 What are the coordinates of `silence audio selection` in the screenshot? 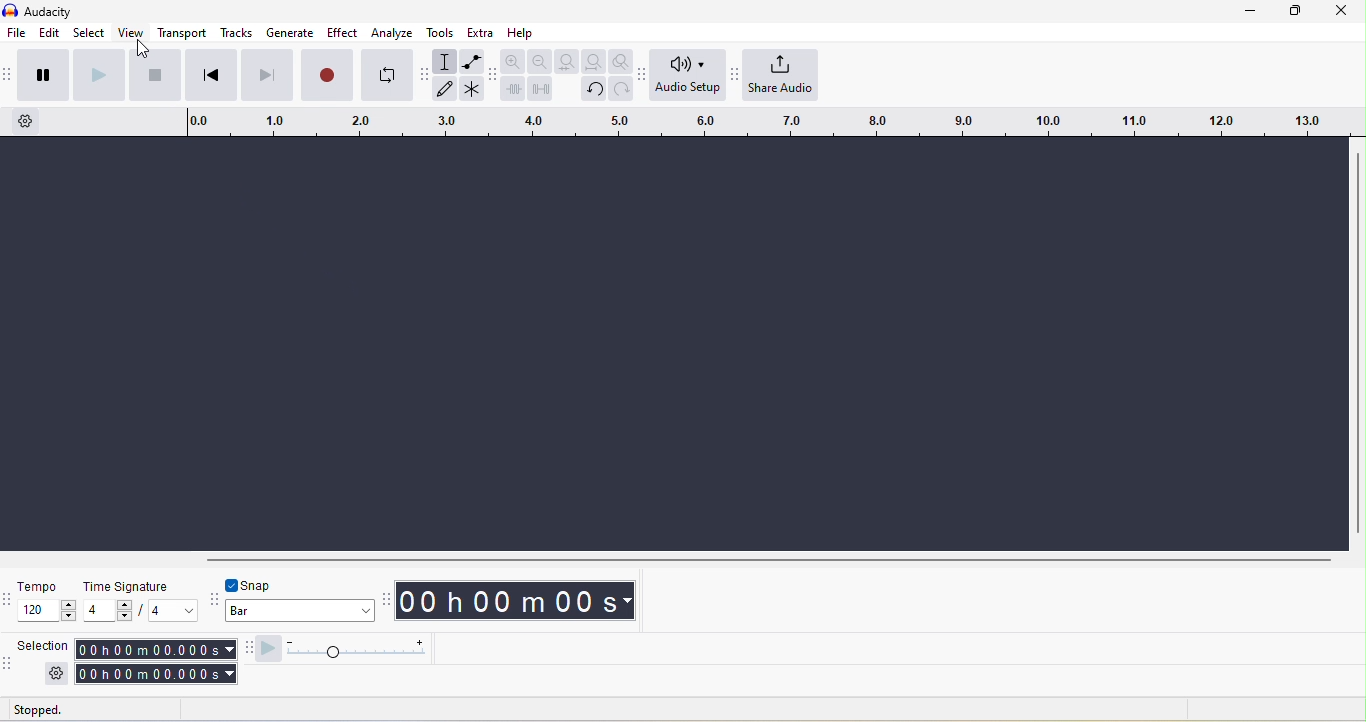 It's located at (540, 89).